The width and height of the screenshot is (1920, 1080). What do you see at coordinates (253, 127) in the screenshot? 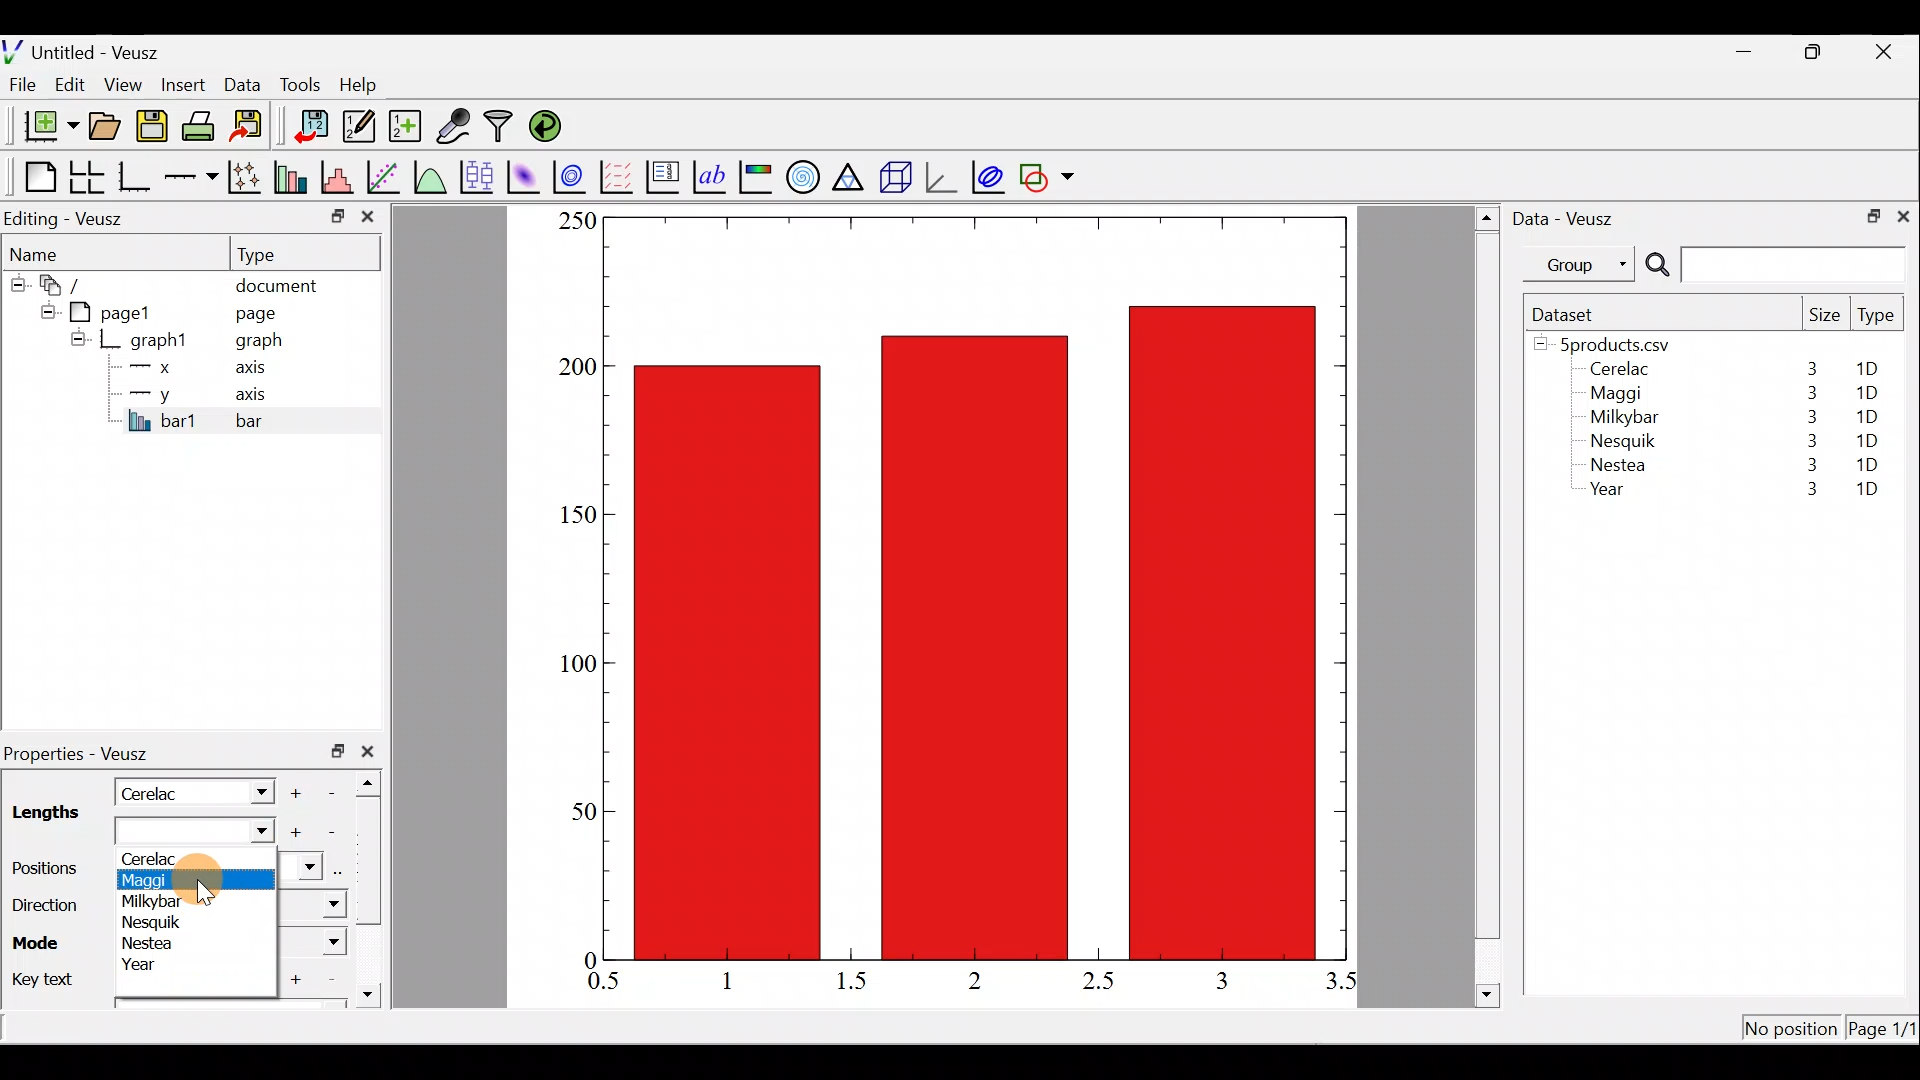
I see `Export to graphics format` at bounding box center [253, 127].